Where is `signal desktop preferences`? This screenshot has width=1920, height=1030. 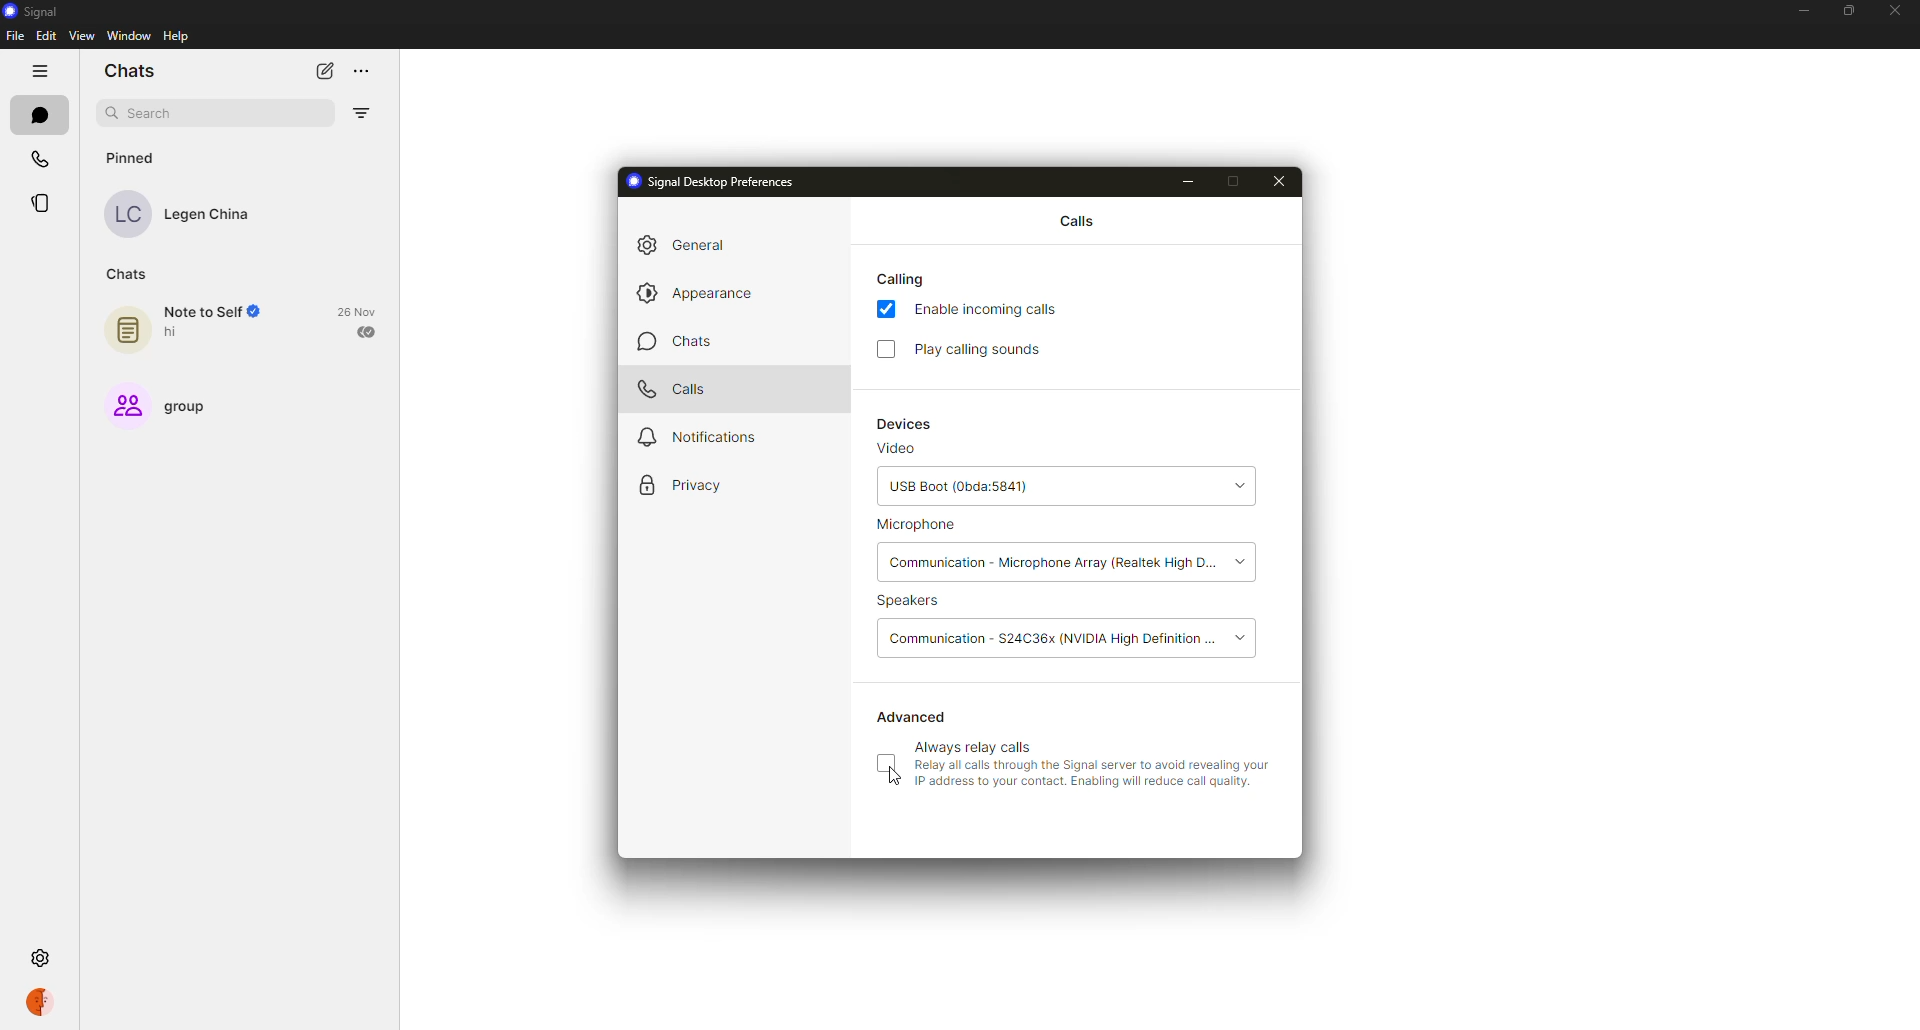
signal desktop preferences is located at coordinates (709, 180).